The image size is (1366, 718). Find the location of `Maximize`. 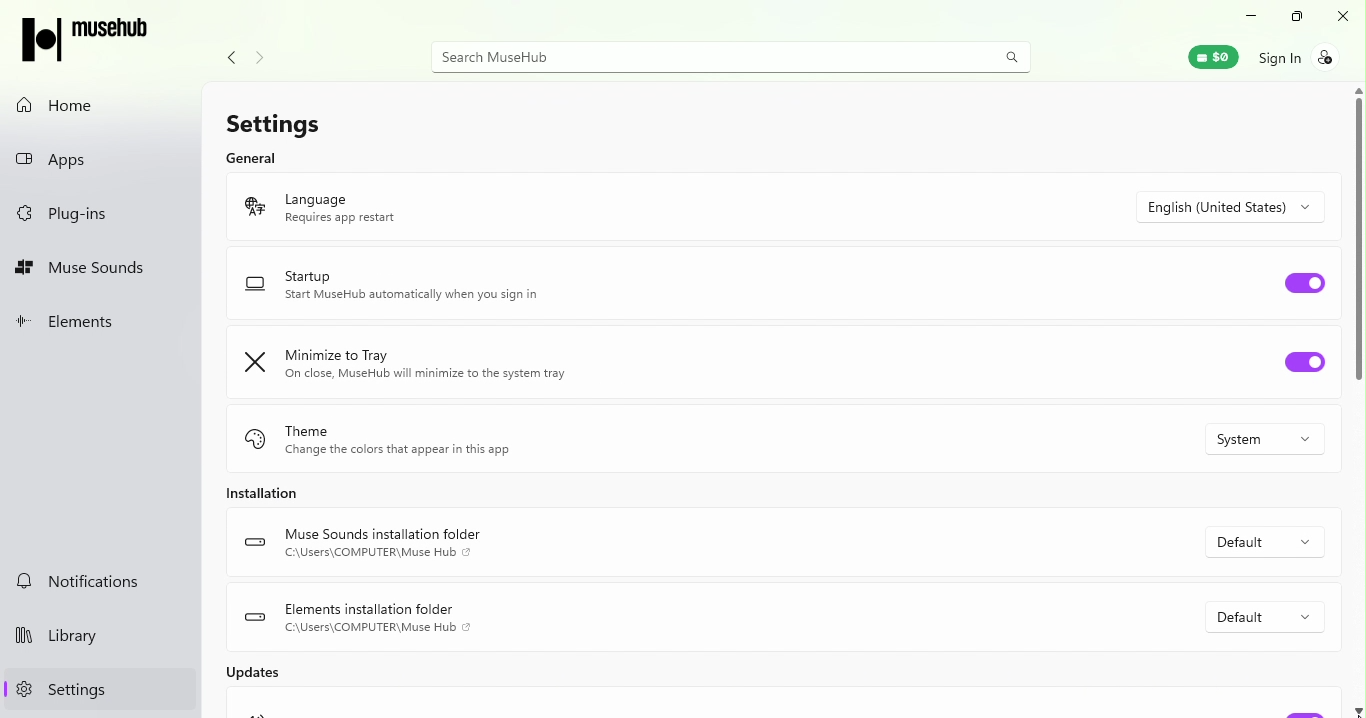

Maximize is located at coordinates (1293, 16).